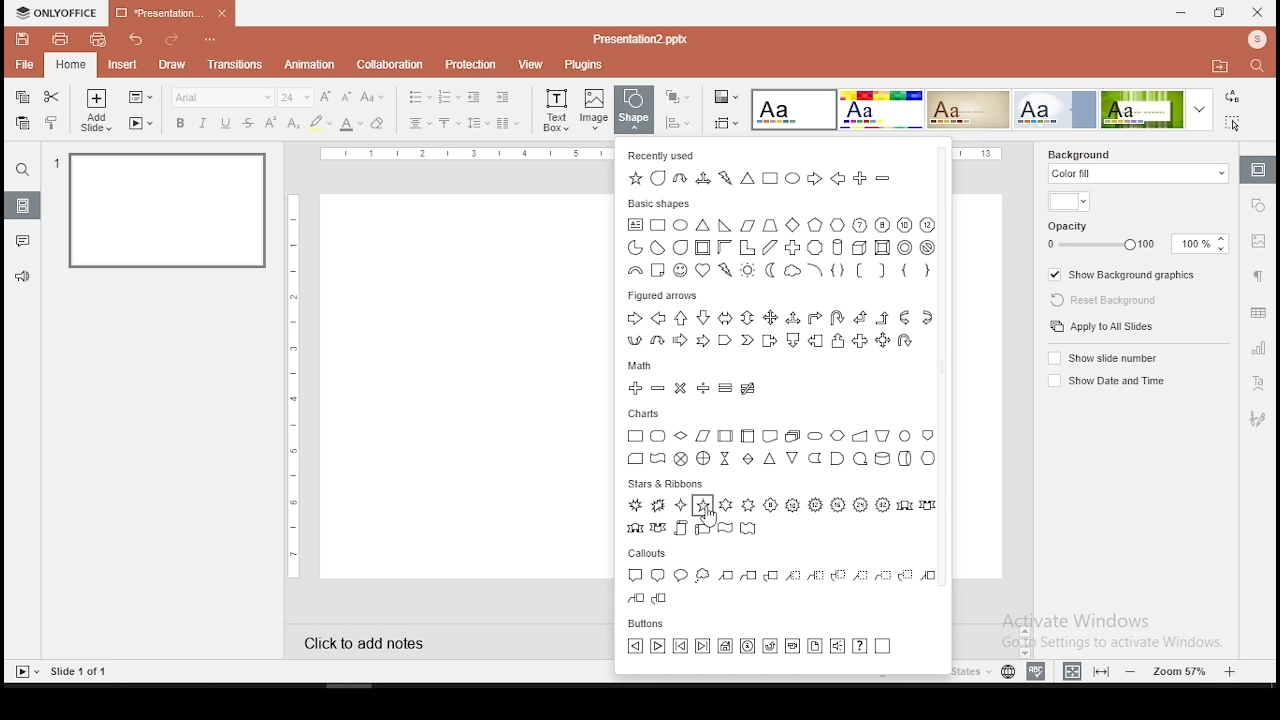 This screenshot has height=720, width=1280. I want to click on add slide, so click(96, 110).